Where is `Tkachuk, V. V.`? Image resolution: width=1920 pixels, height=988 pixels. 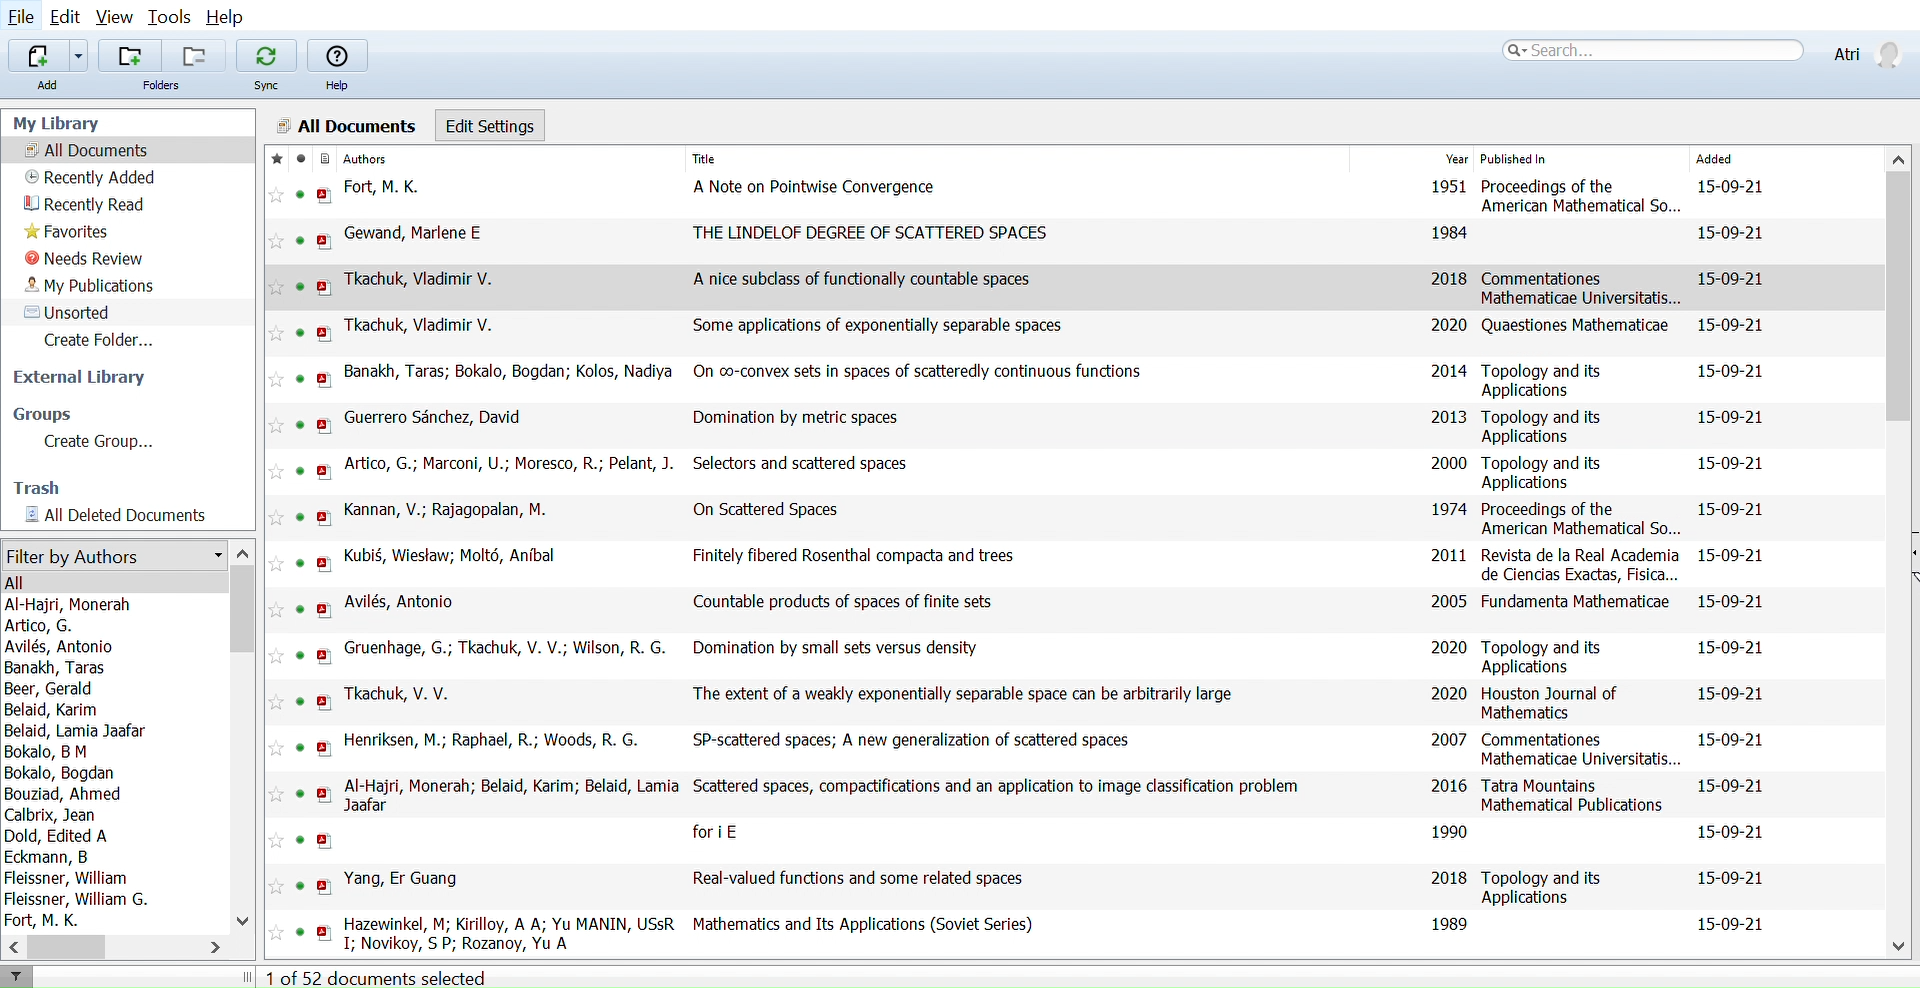 Tkachuk, V. V. is located at coordinates (401, 692).